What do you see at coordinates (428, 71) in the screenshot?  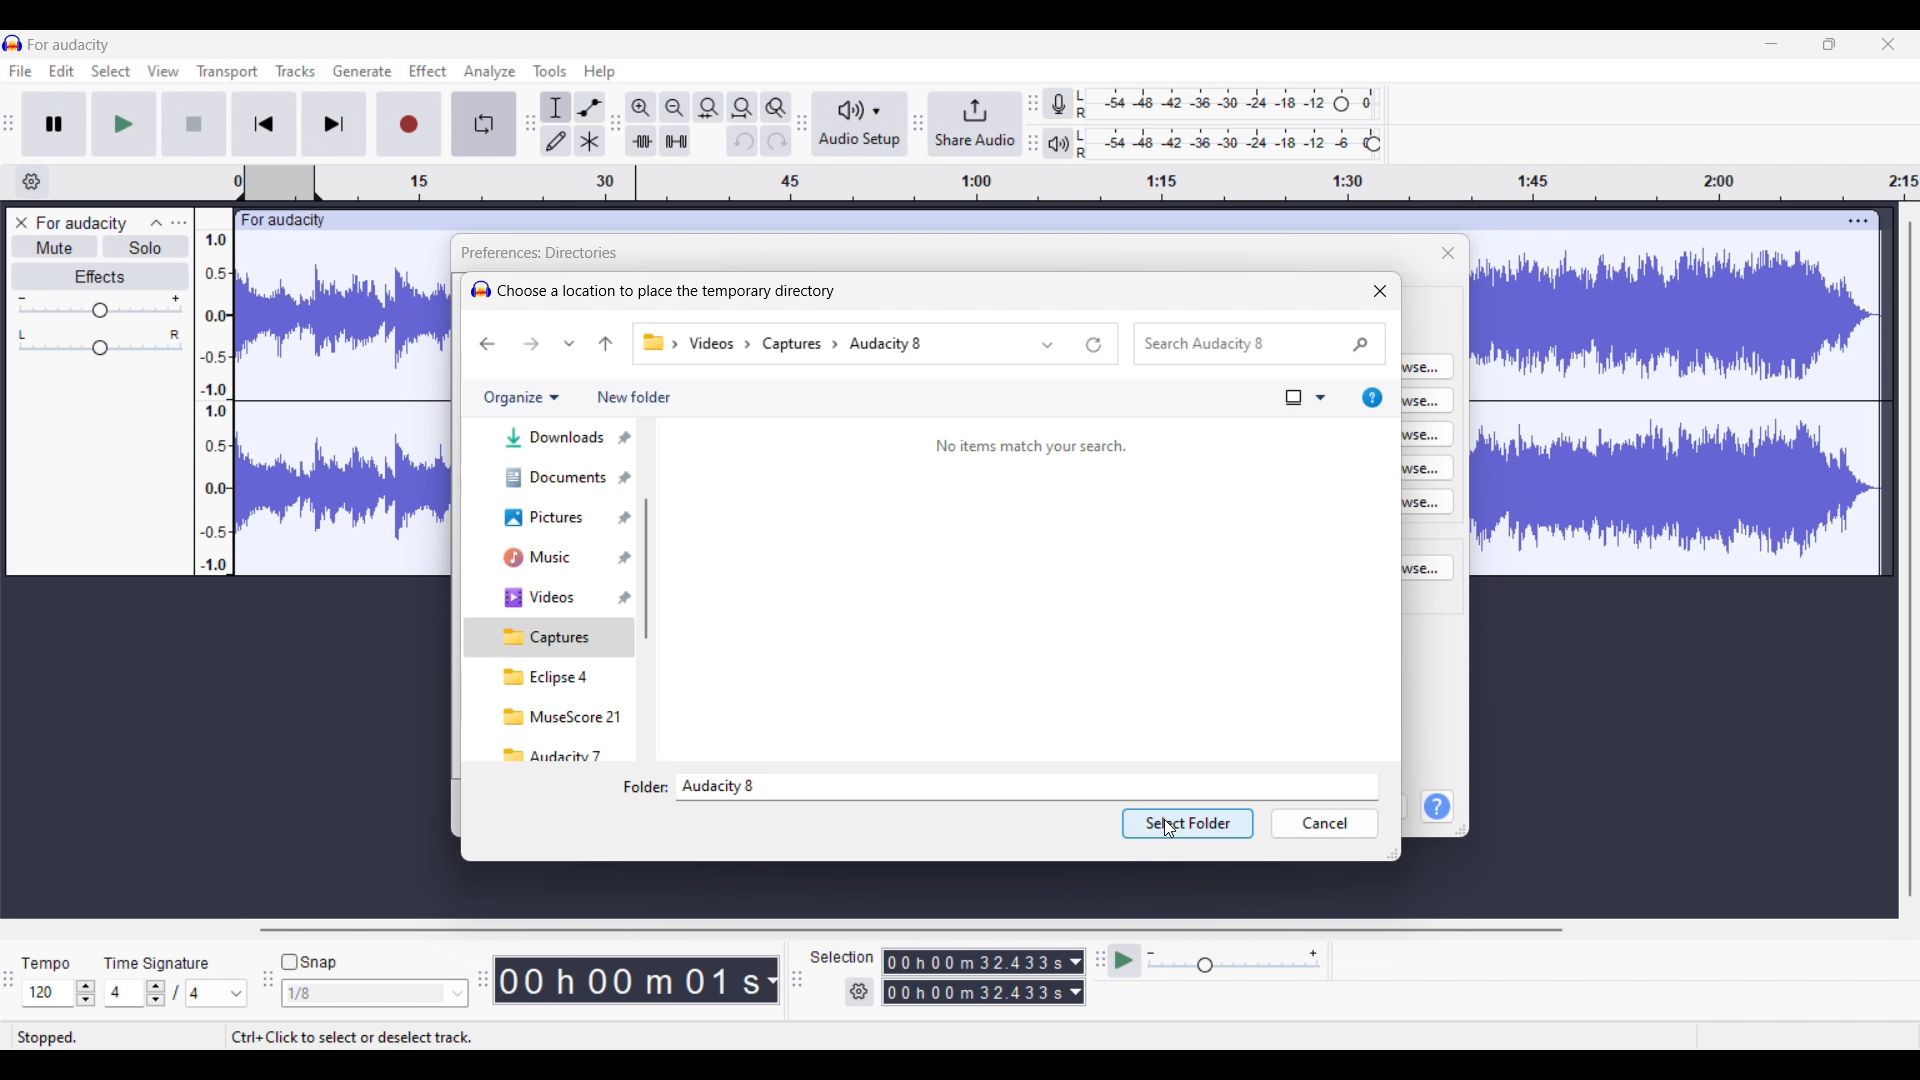 I see `Effect menu` at bounding box center [428, 71].